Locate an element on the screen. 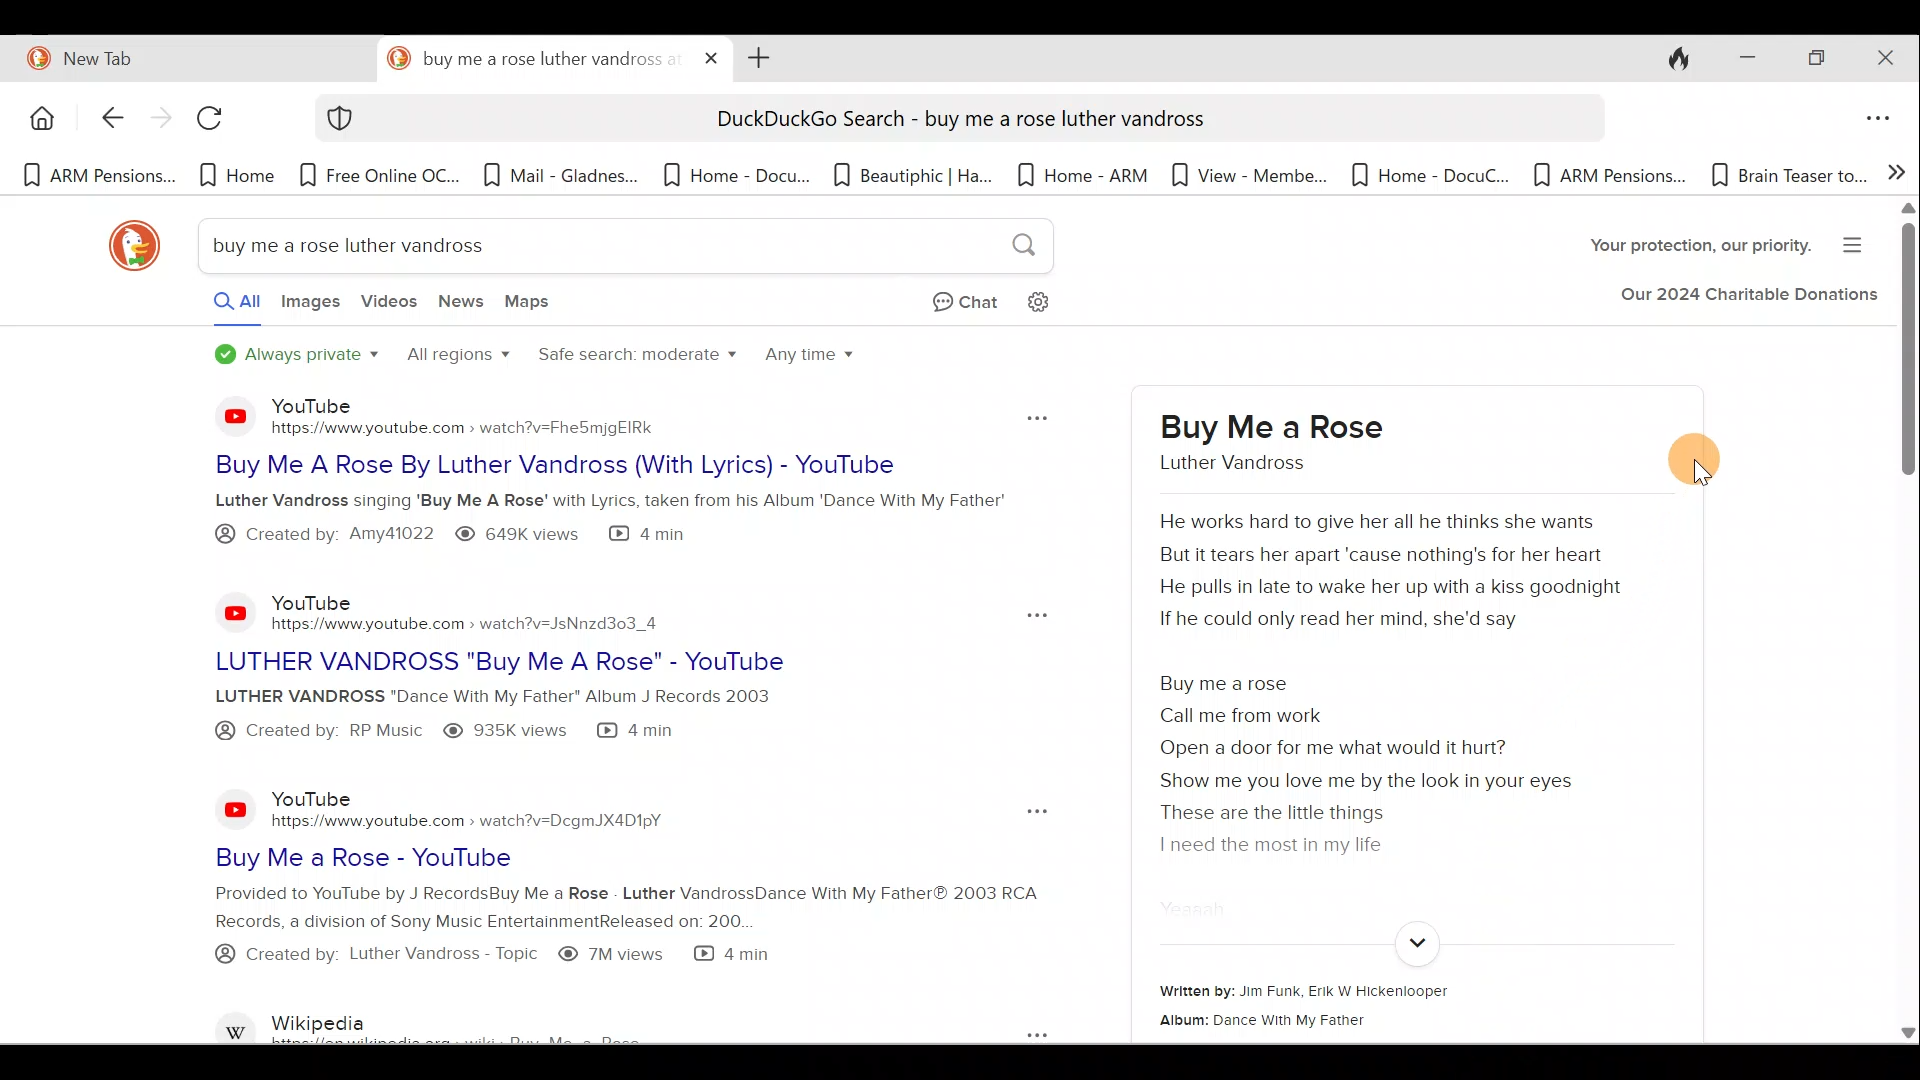  Provided to YouTube by J RecordsBuy Me a Rose - Luther VandrossDance With My Father® 2003 RCA
Records, a division of Sony Music EntertainmentReleased on: 200.
@ Created by: Luther Vandross - Topic ® 7Mviews (& 4 min is located at coordinates (572, 937).